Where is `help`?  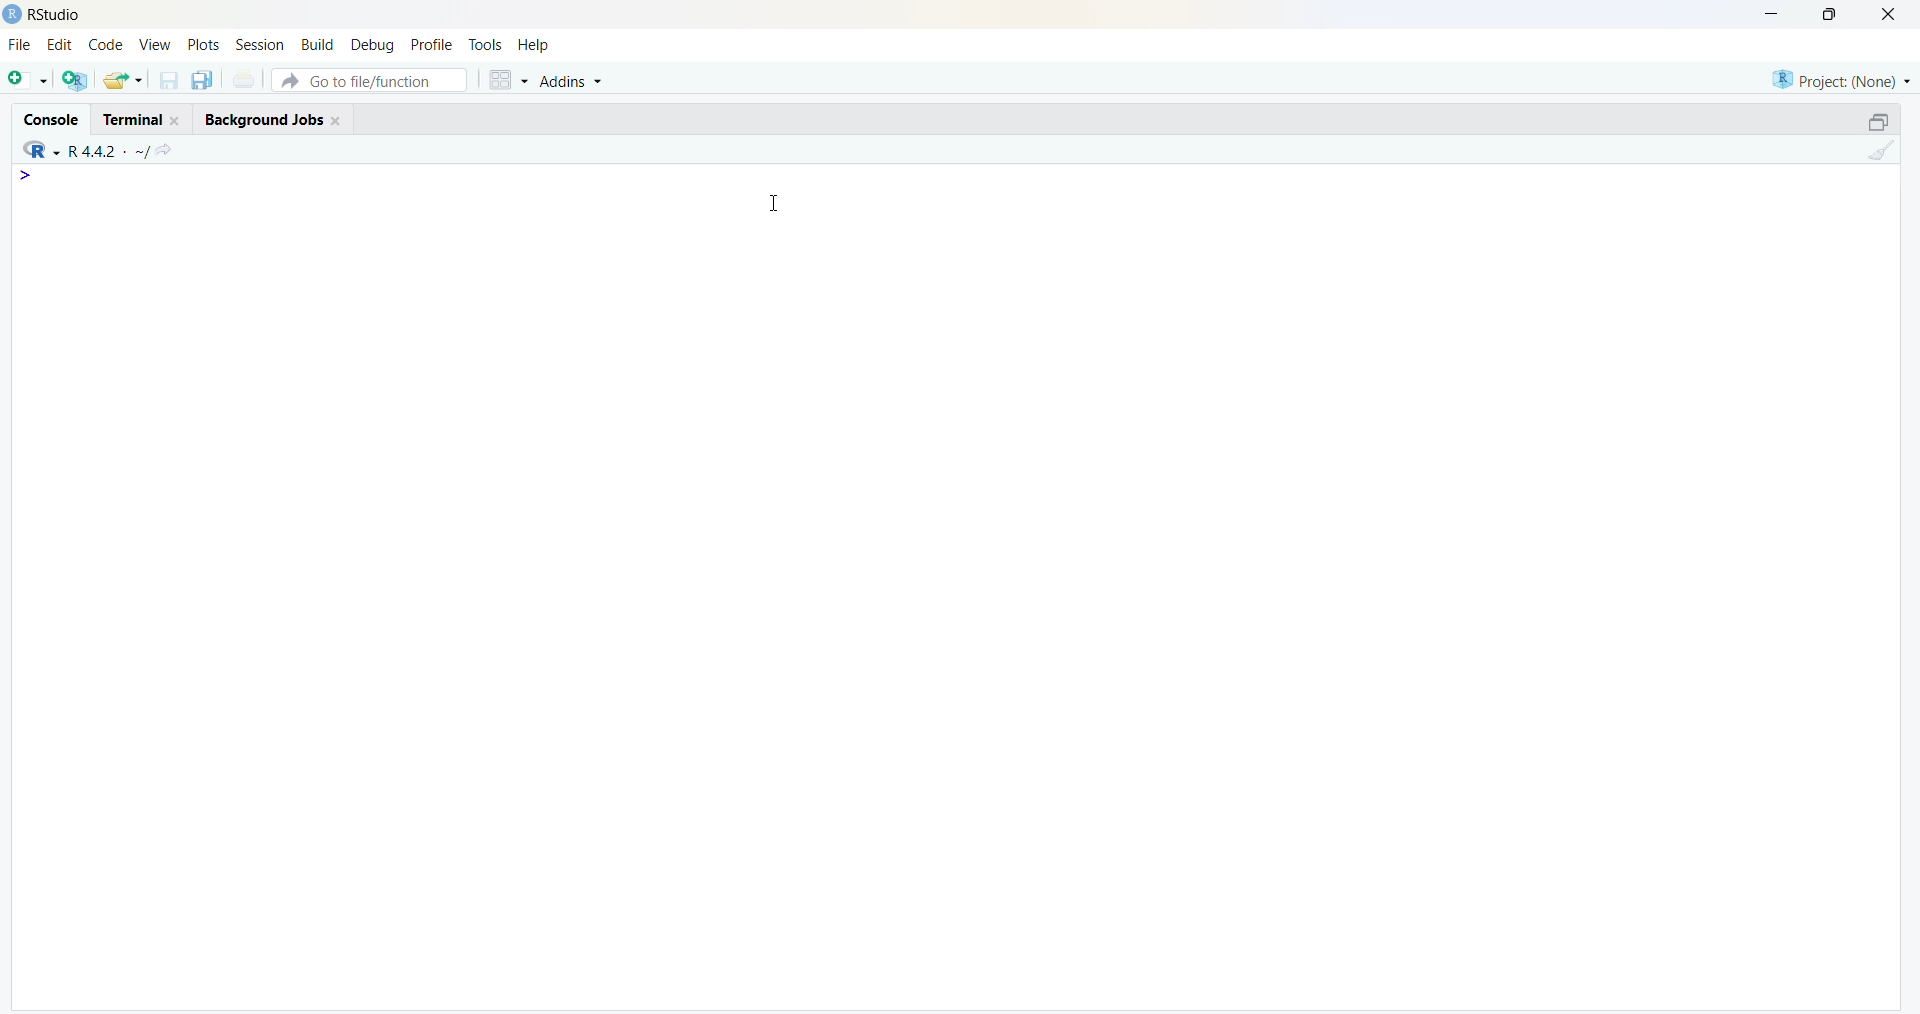
help is located at coordinates (536, 46).